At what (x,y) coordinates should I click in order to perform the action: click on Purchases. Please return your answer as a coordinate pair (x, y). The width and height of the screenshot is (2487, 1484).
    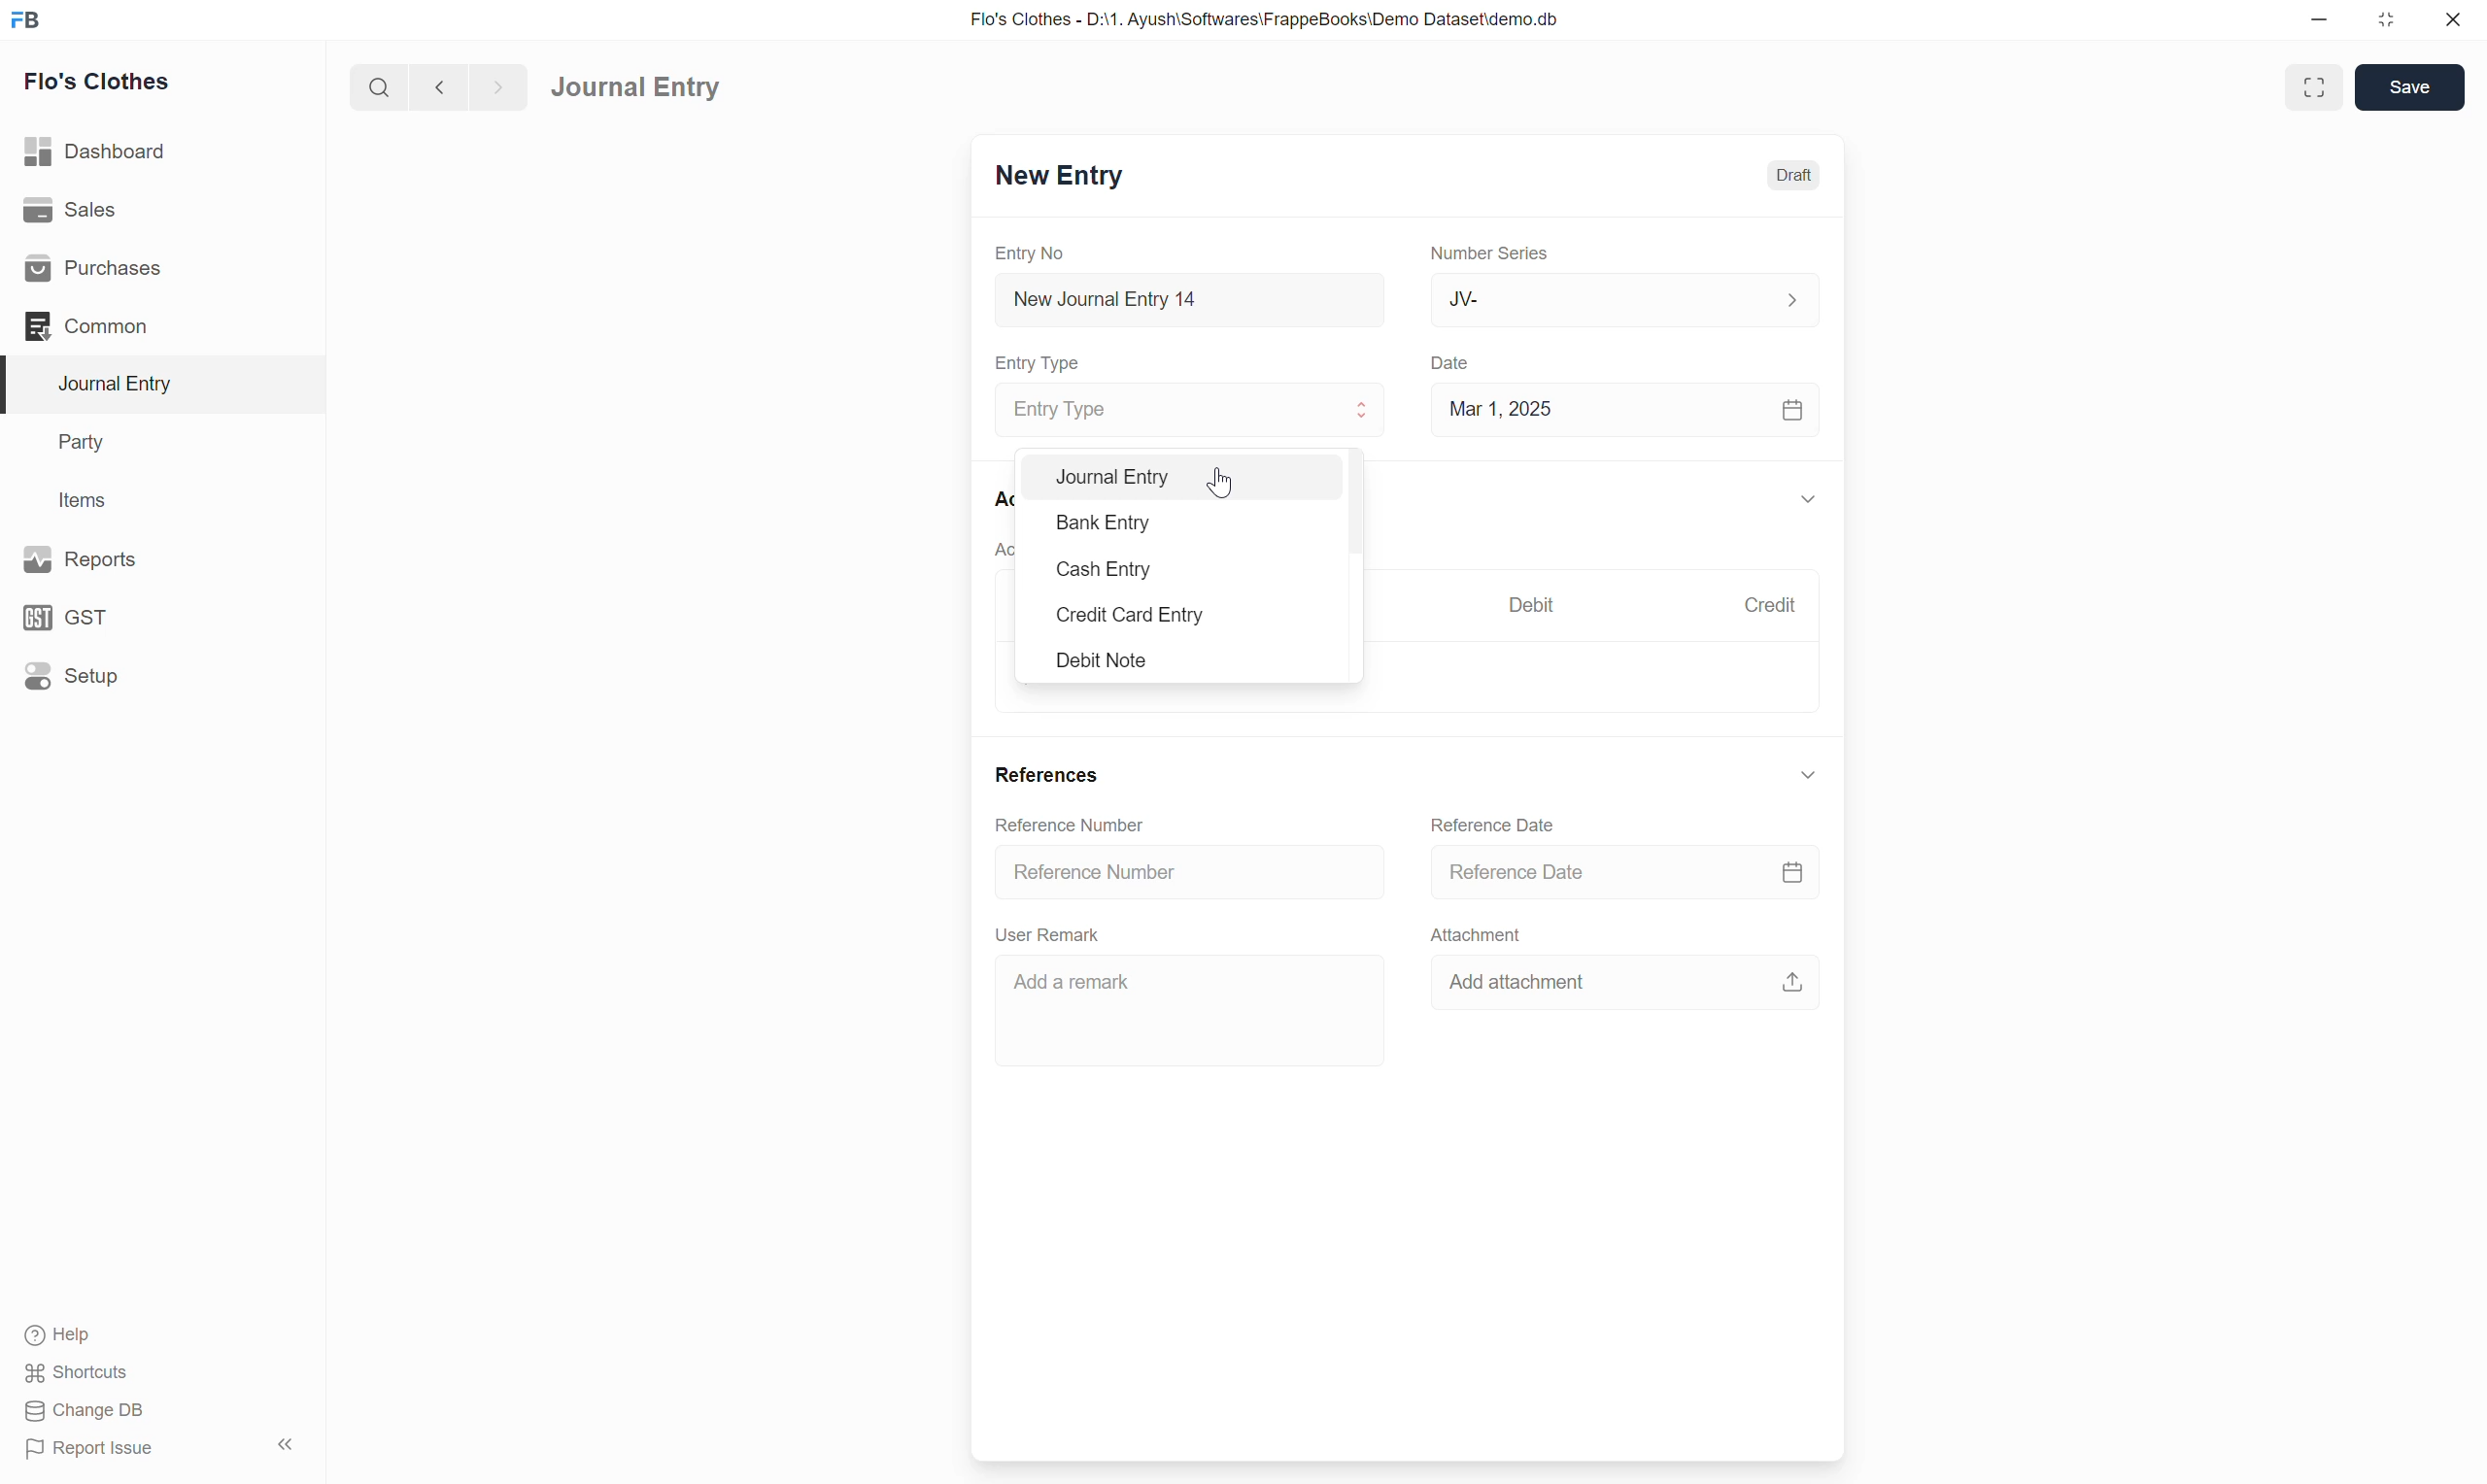
    Looking at the image, I should click on (99, 269).